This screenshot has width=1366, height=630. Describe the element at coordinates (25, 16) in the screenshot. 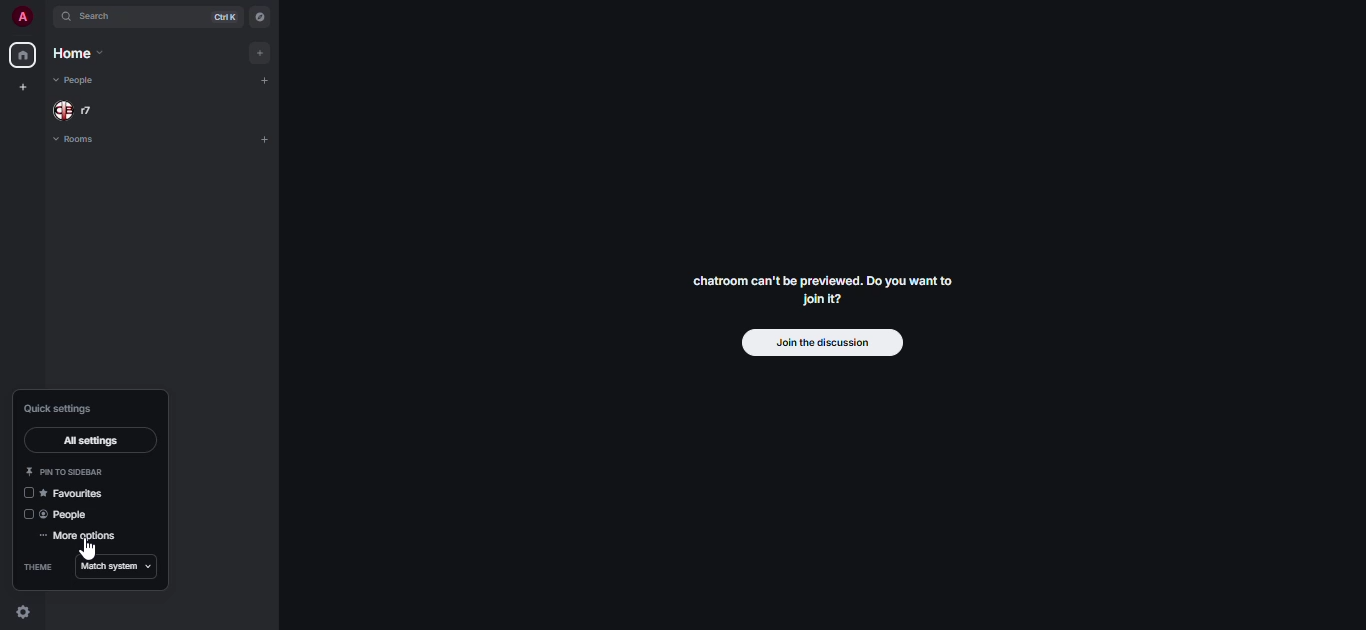

I see `profile` at that location.